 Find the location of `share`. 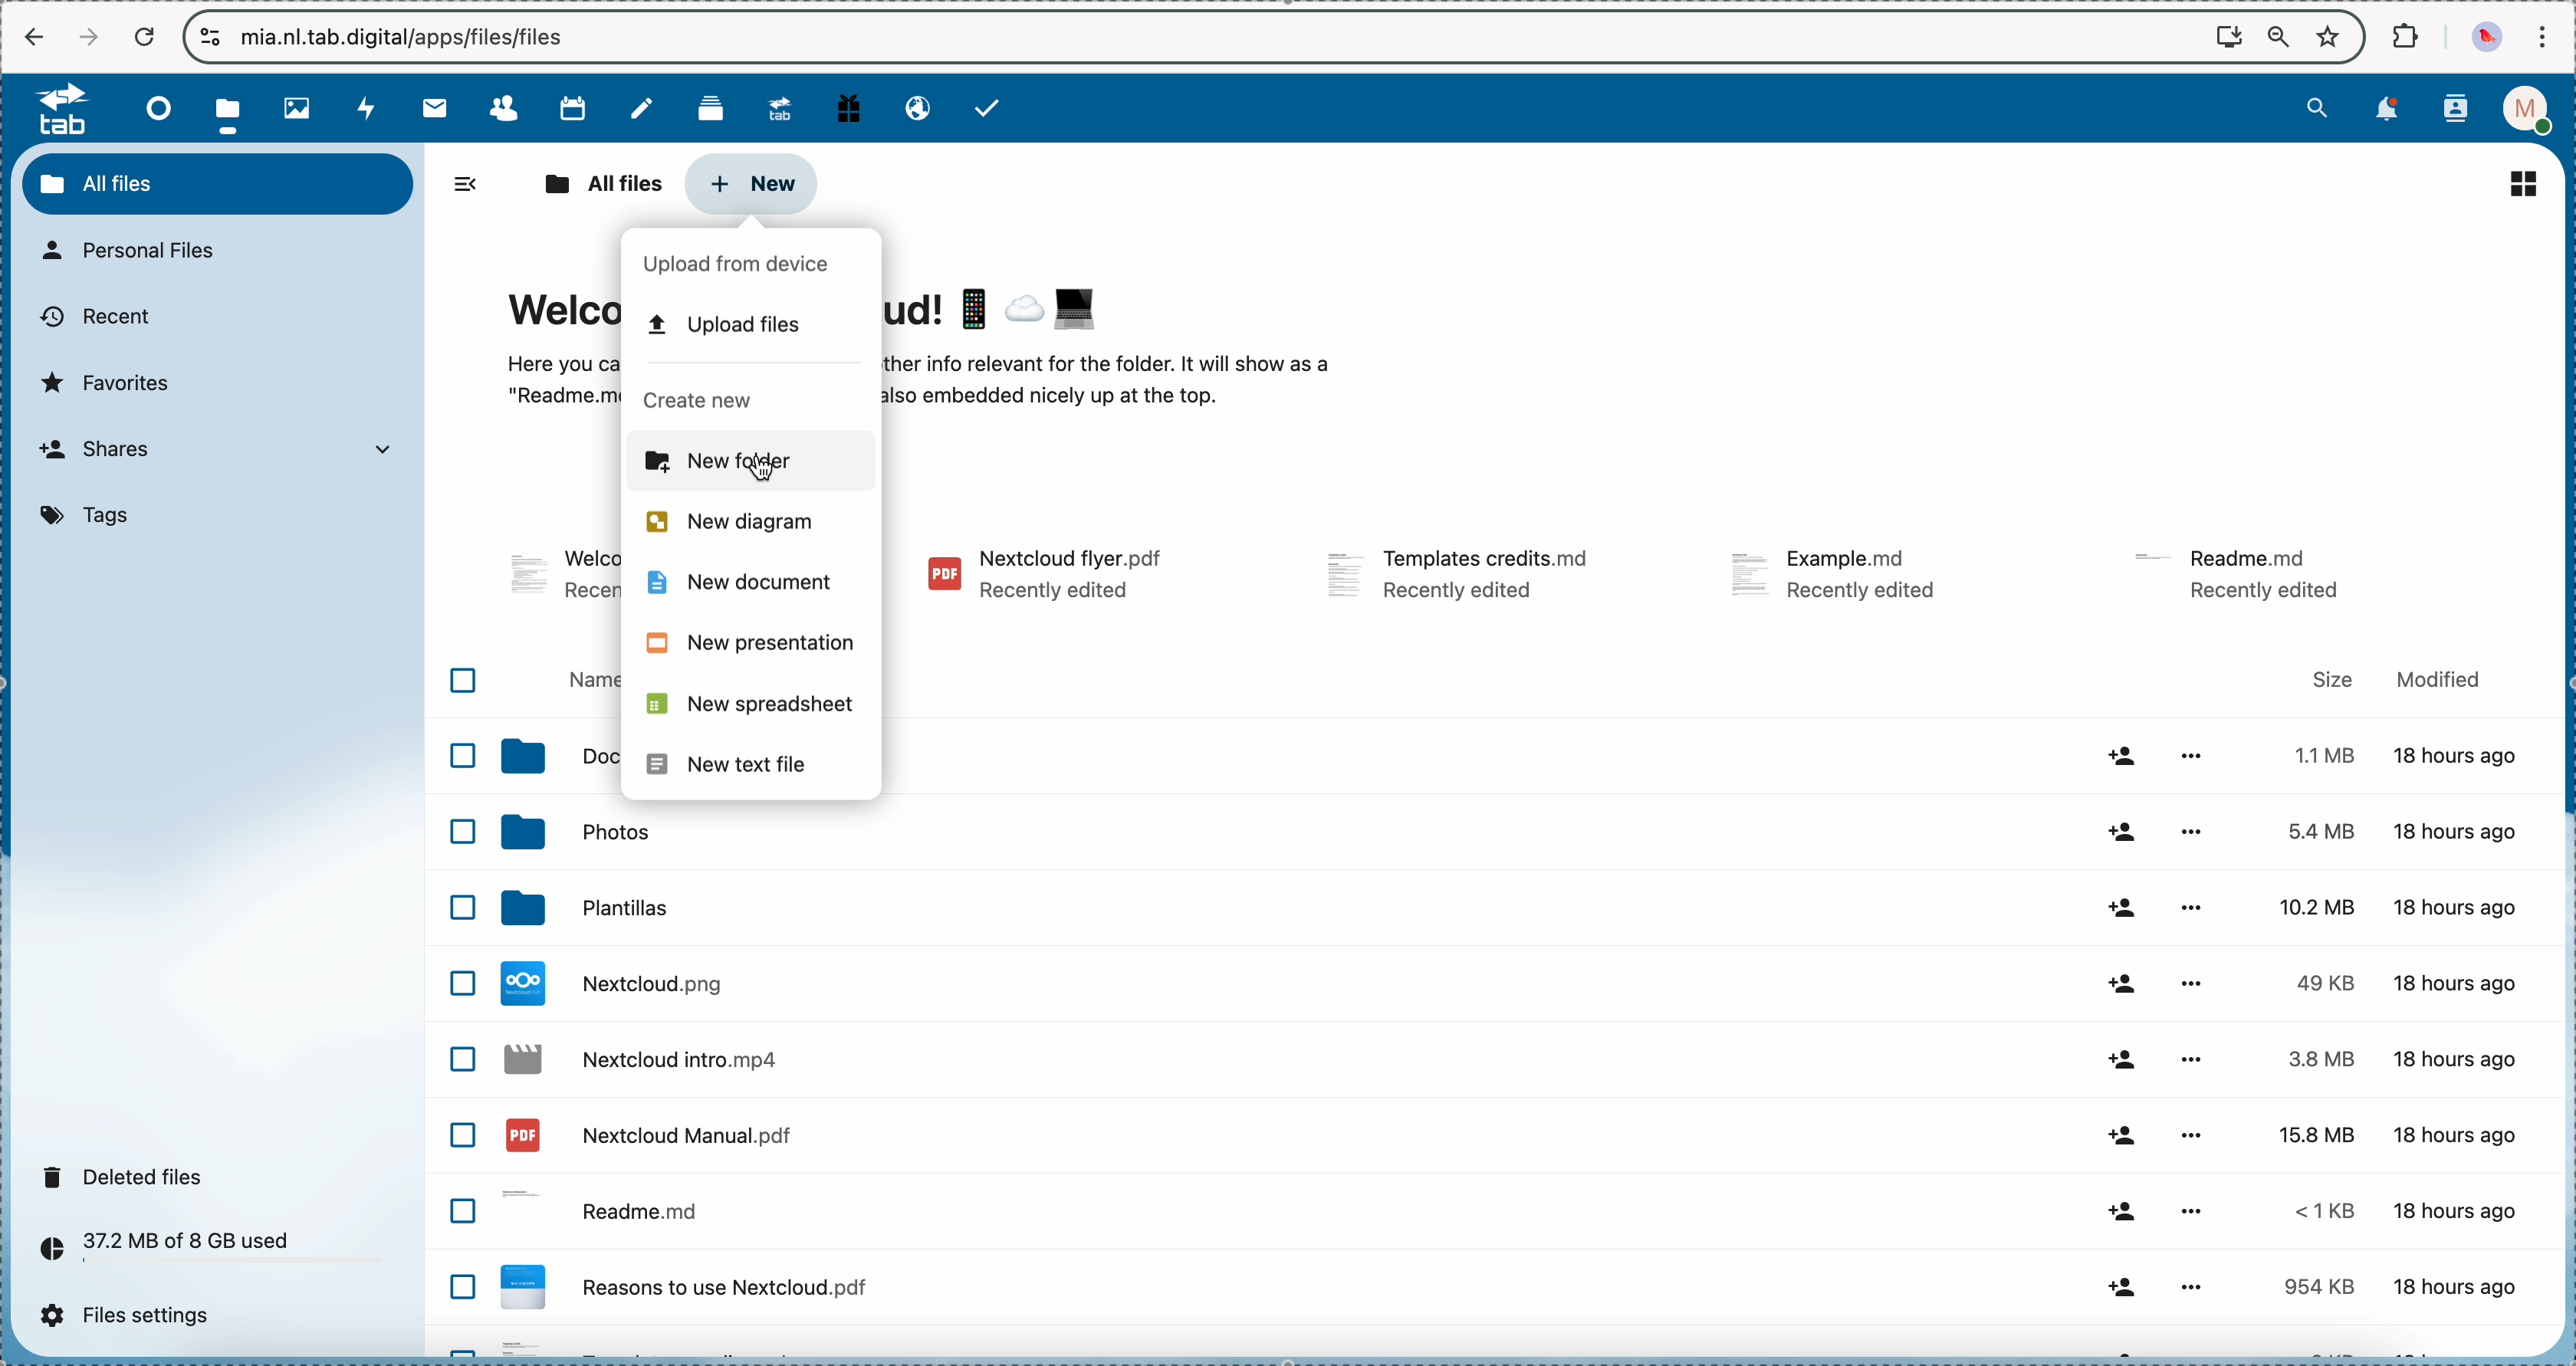

share is located at coordinates (2124, 833).